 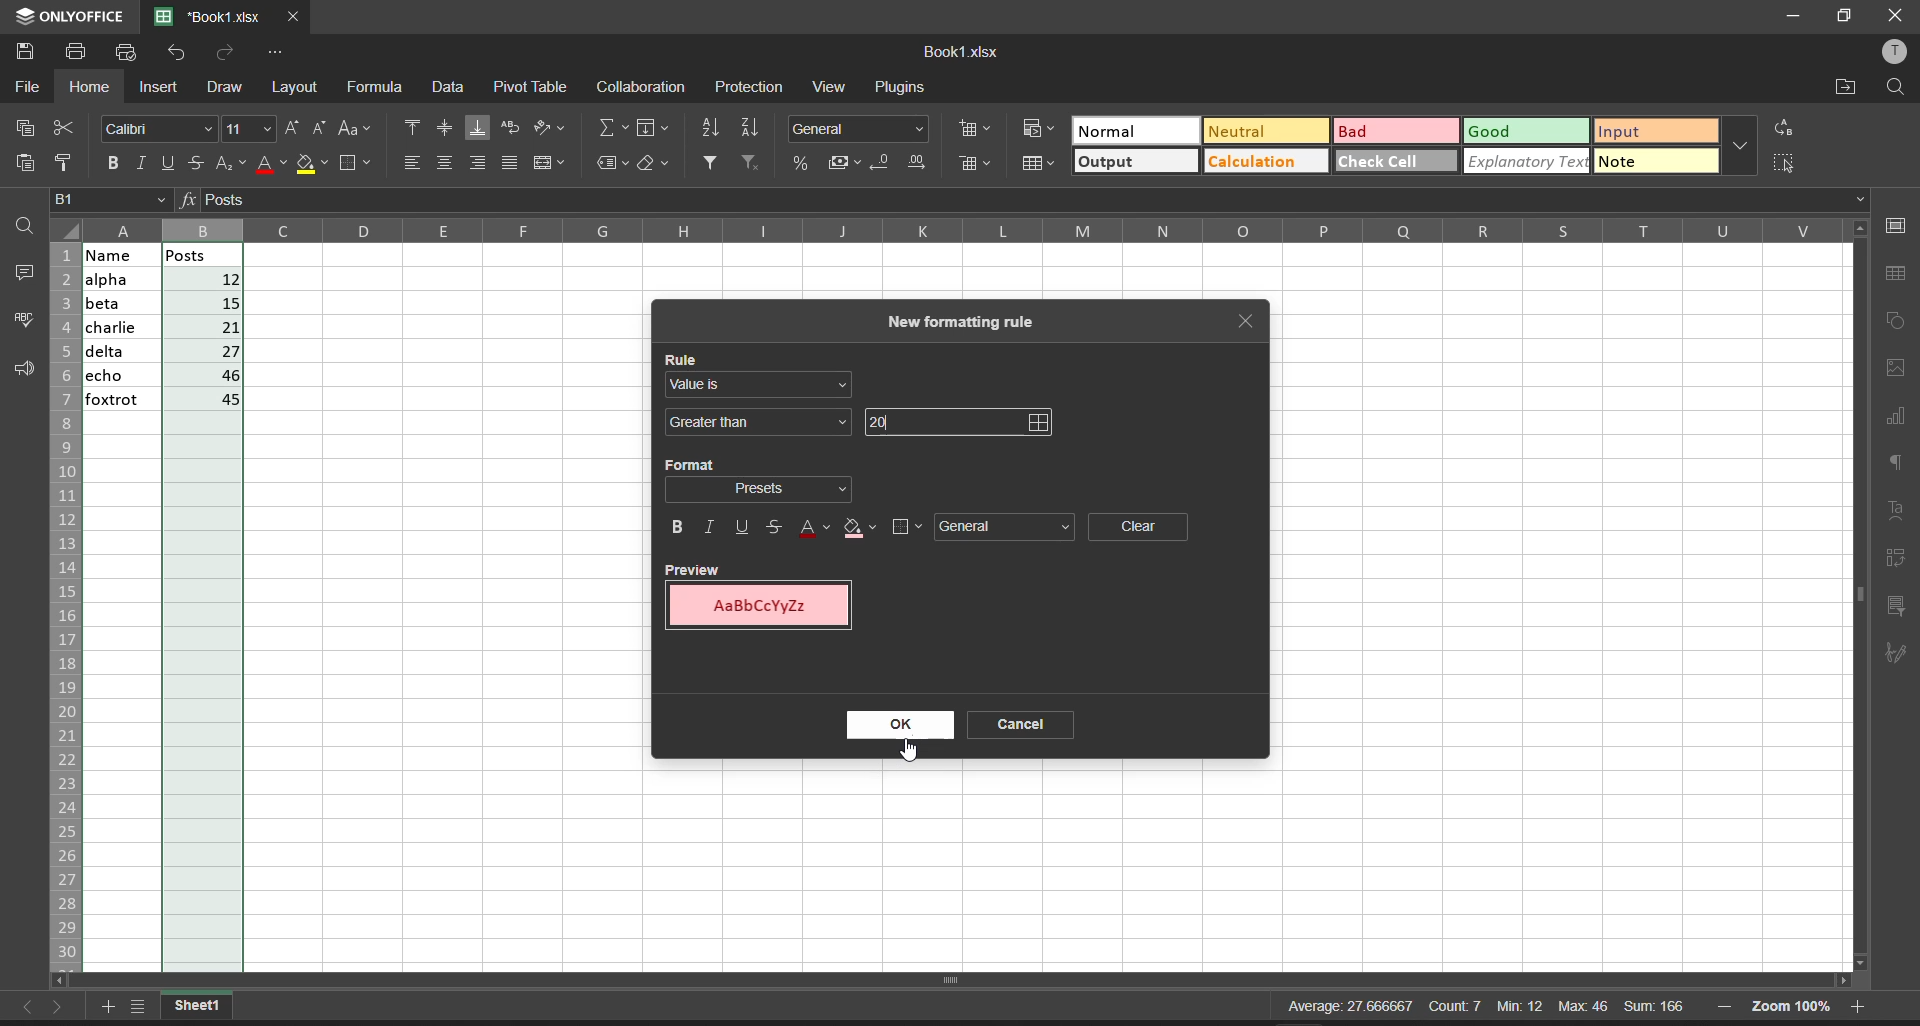 What do you see at coordinates (409, 130) in the screenshot?
I see `align top` at bounding box center [409, 130].